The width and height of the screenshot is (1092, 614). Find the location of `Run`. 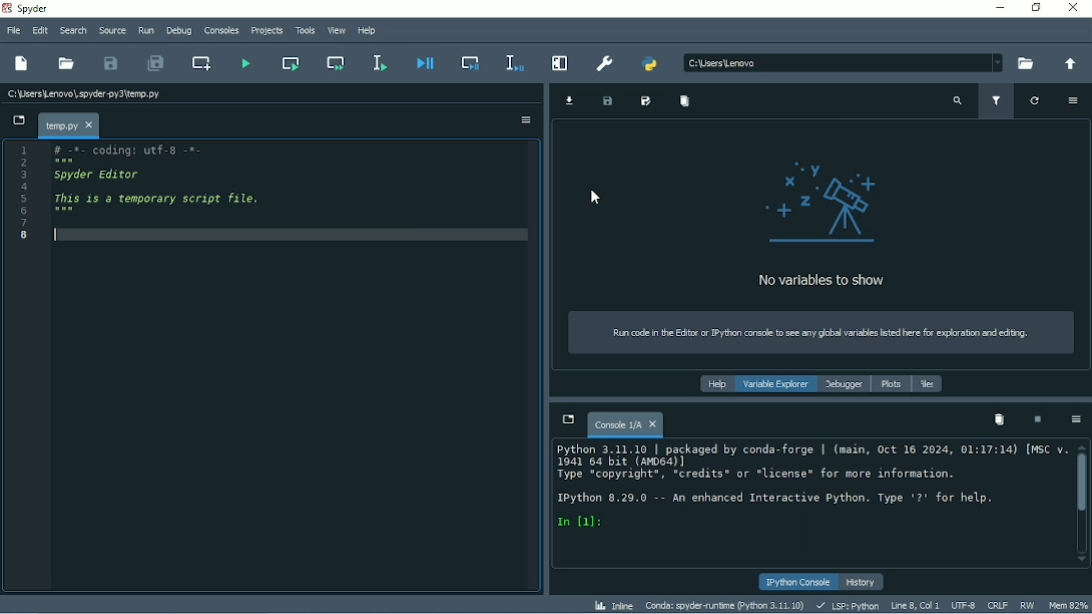

Run is located at coordinates (145, 31).